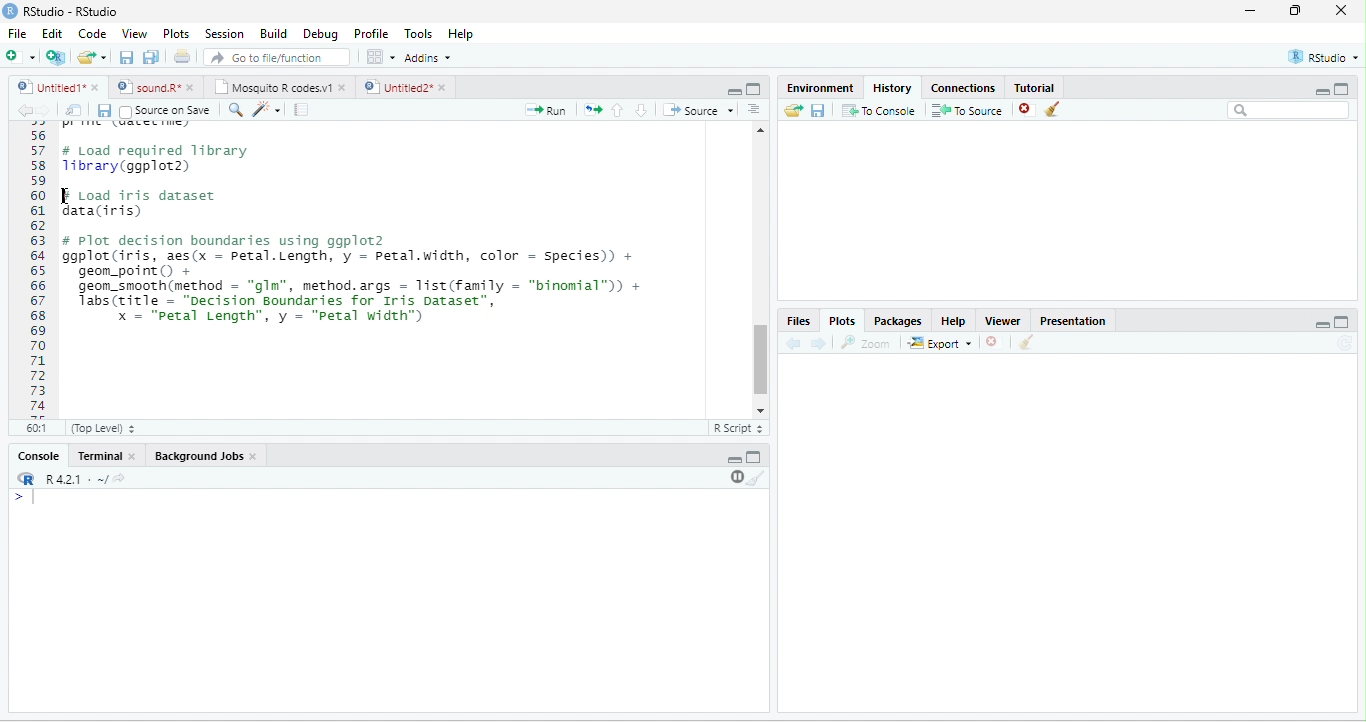  What do you see at coordinates (545, 110) in the screenshot?
I see `Run file` at bounding box center [545, 110].